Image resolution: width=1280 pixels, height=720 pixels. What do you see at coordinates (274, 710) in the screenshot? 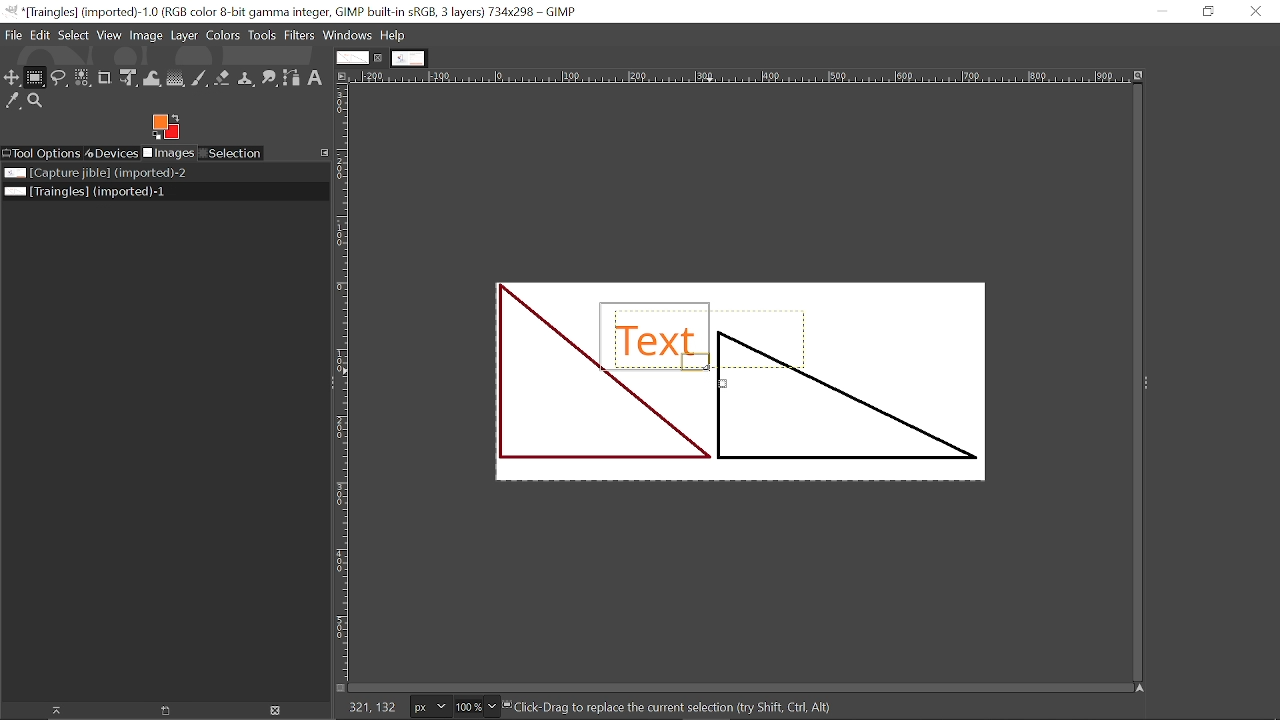
I see `Delete Image` at bounding box center [274, 710].